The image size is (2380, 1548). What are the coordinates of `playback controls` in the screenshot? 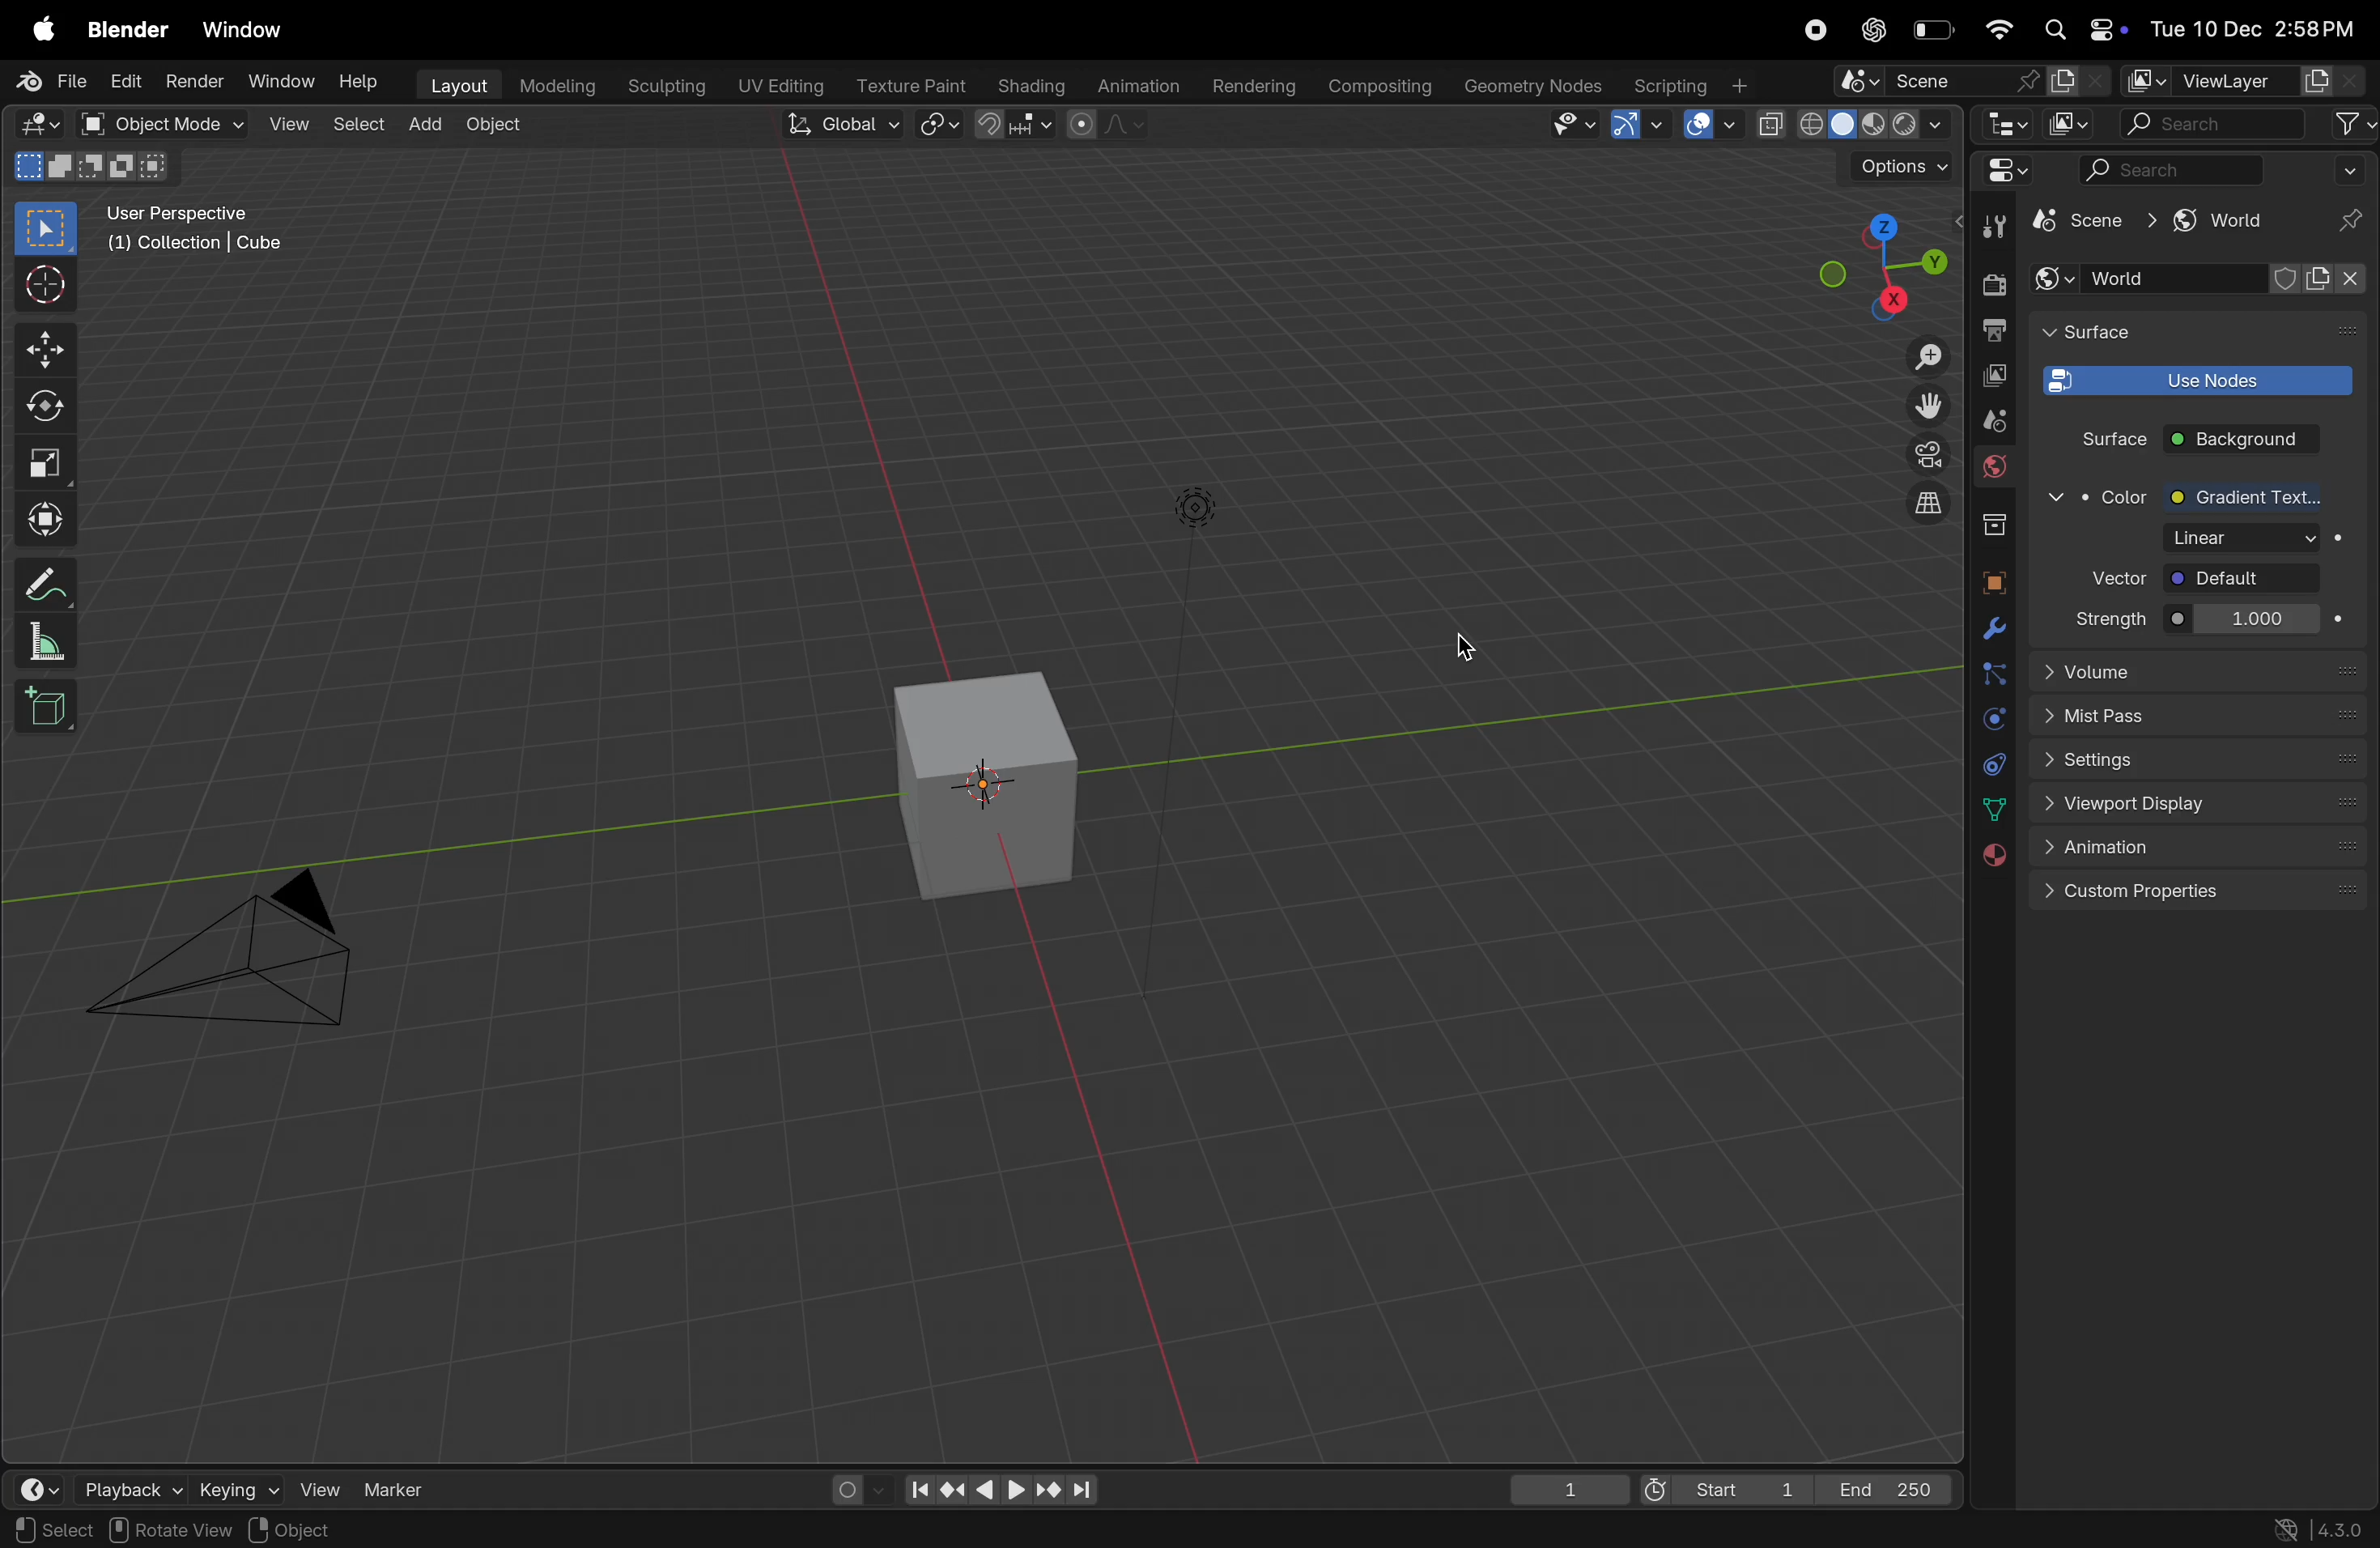 It's located at (994, 1484).